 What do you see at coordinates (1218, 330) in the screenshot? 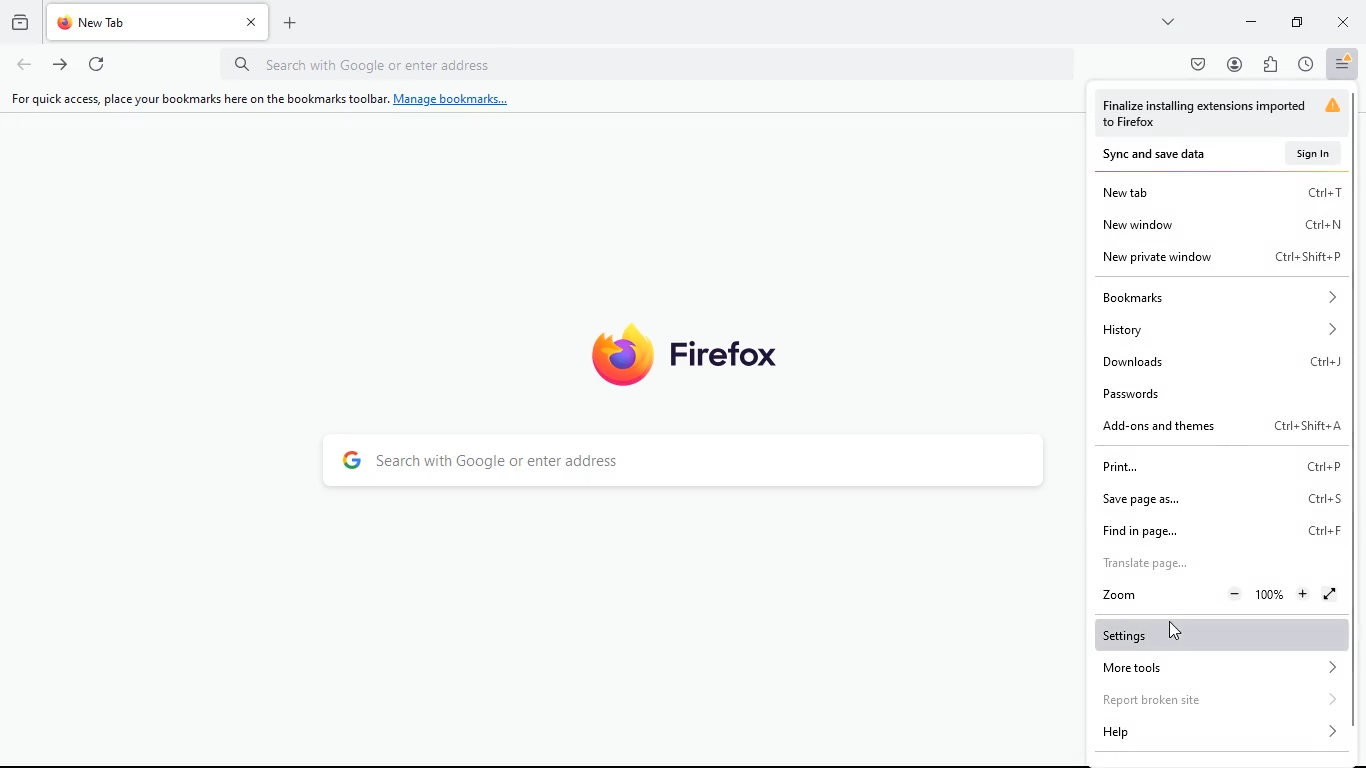
I see `history` at bounding box center [1218, 330].